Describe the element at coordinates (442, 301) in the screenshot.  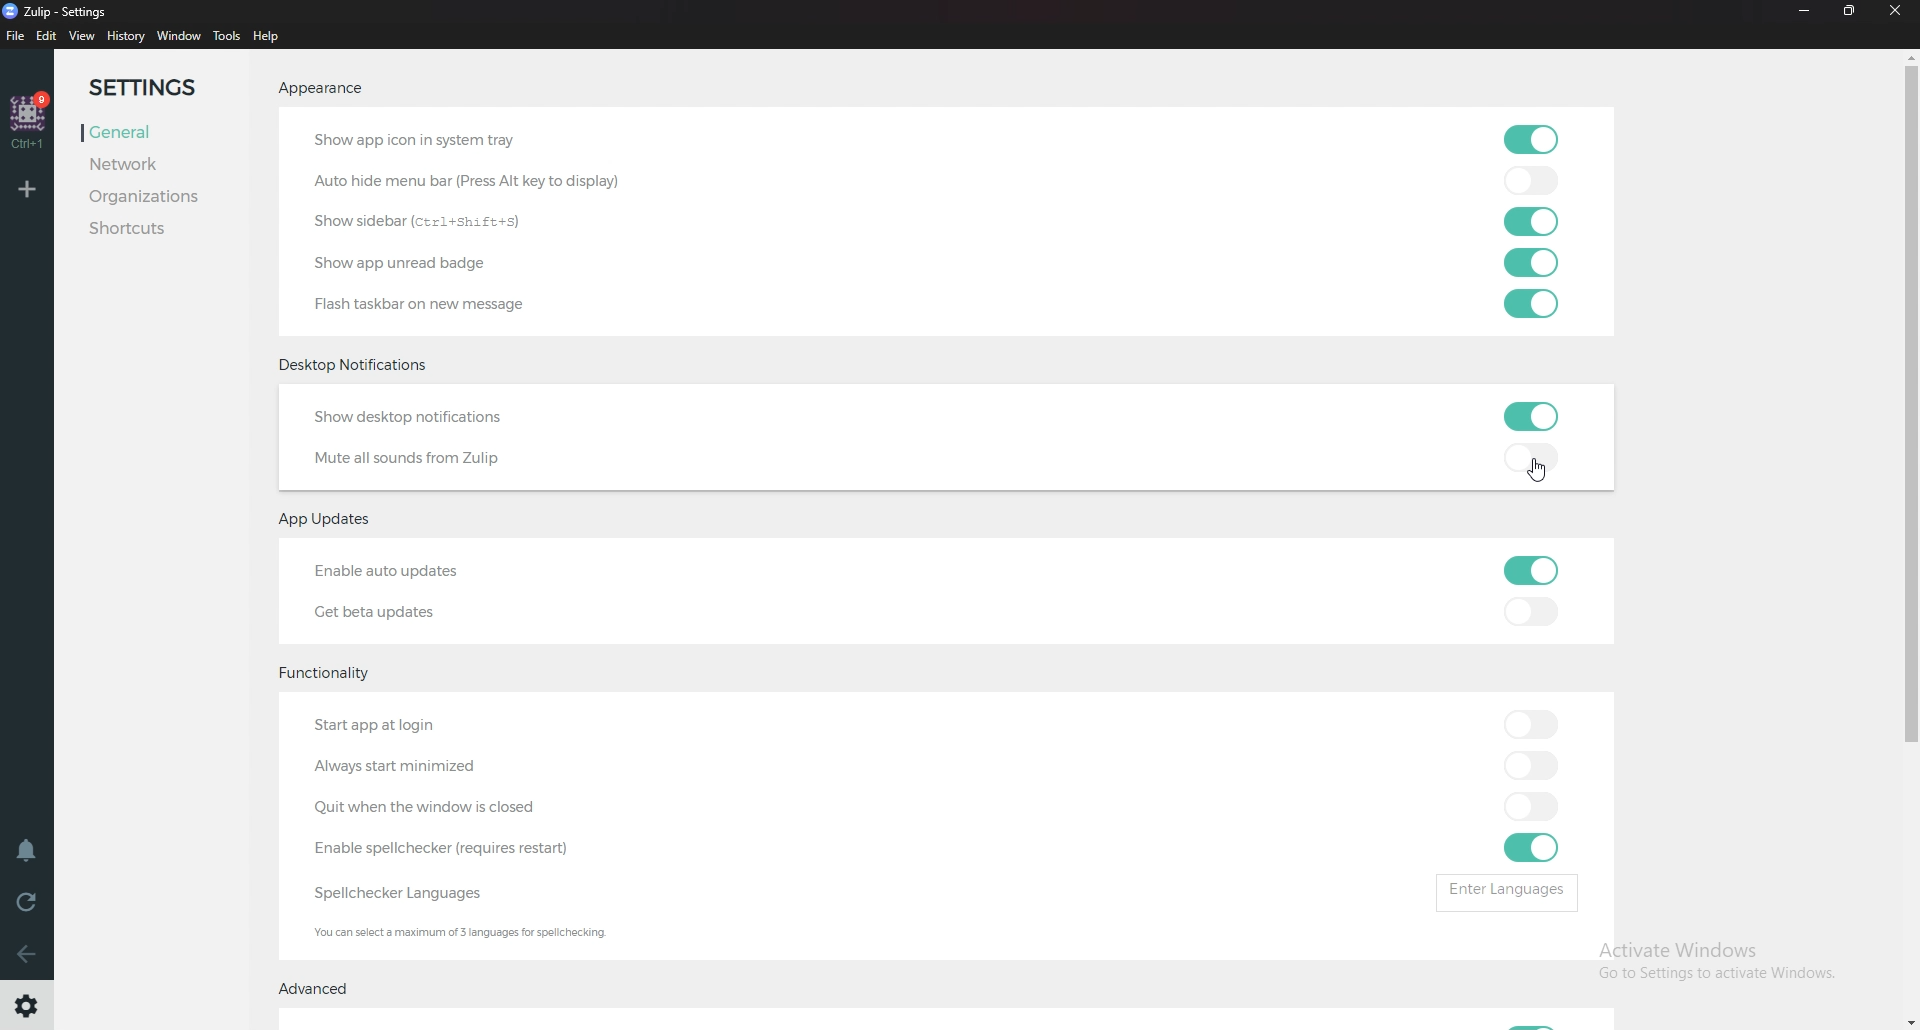
I see `flash taskbar on new message` at that location.